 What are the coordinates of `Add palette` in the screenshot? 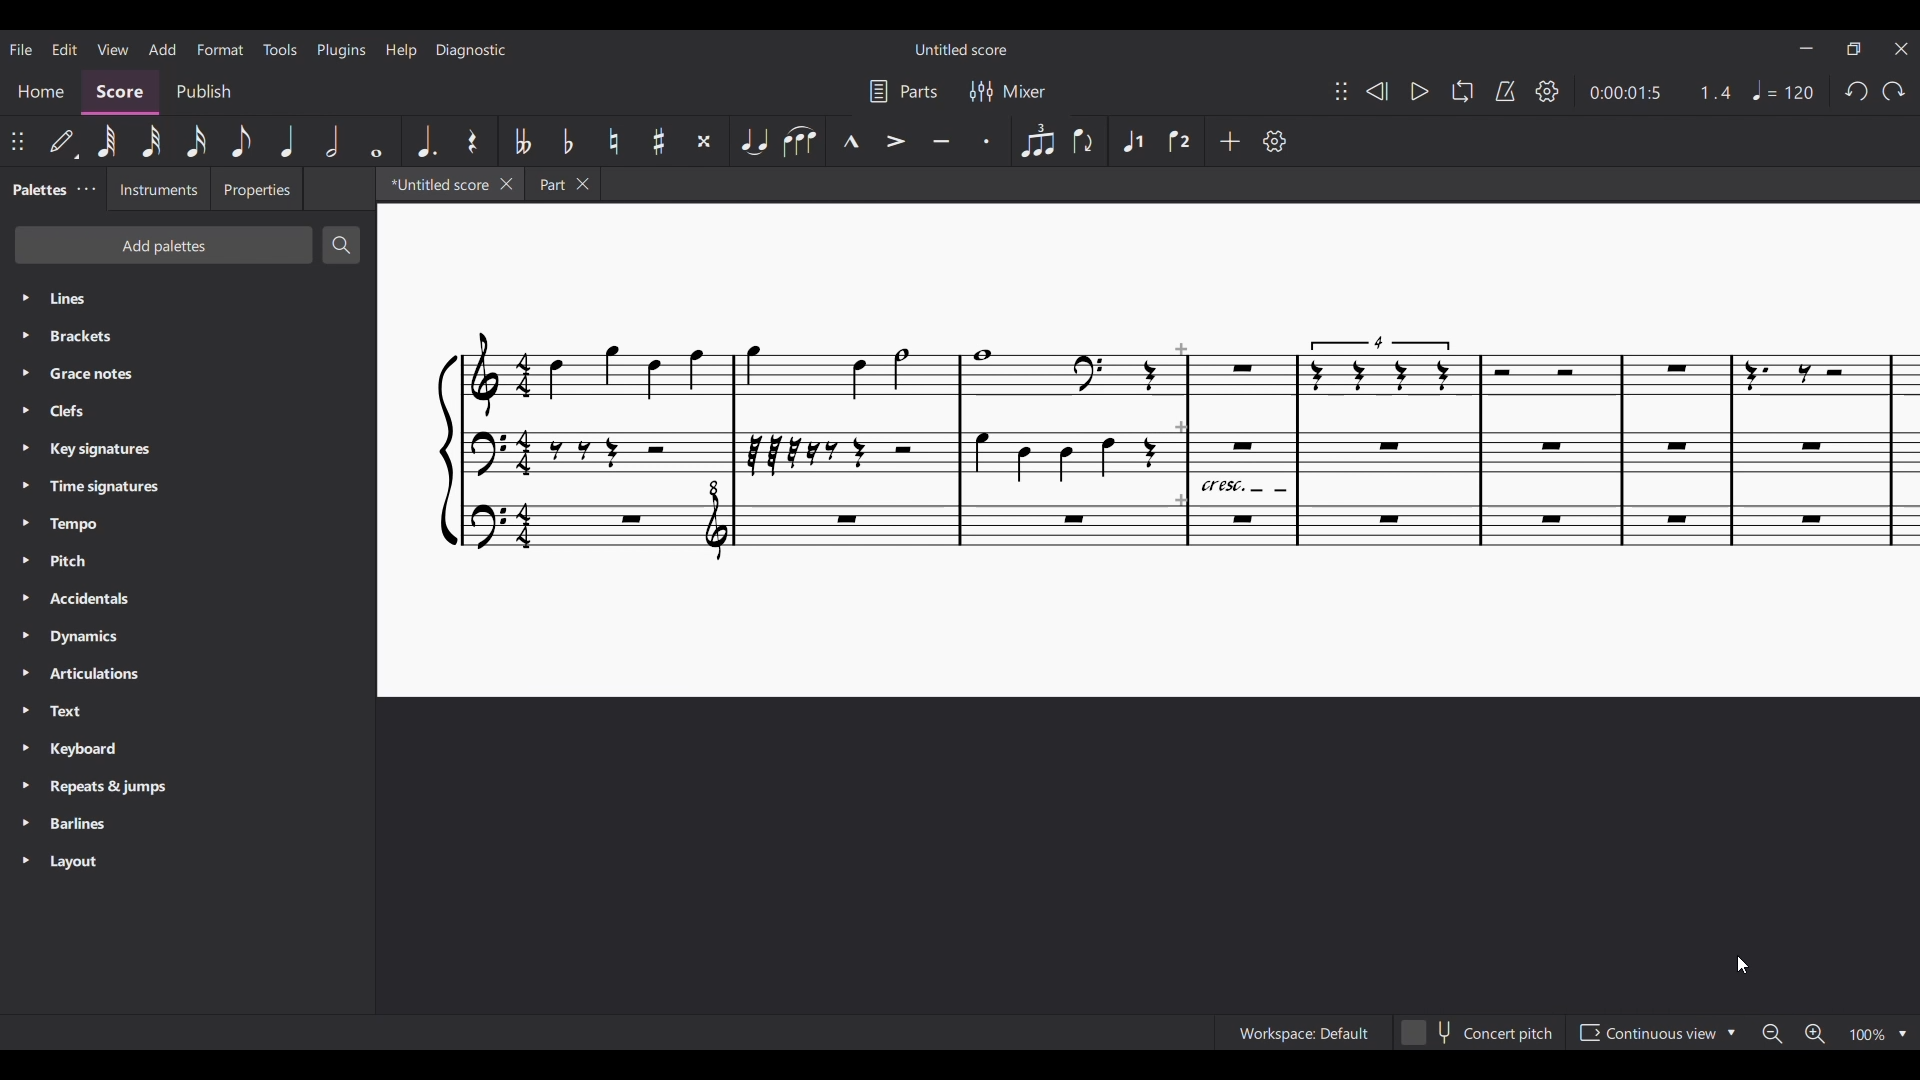 It's located at (164, 245).